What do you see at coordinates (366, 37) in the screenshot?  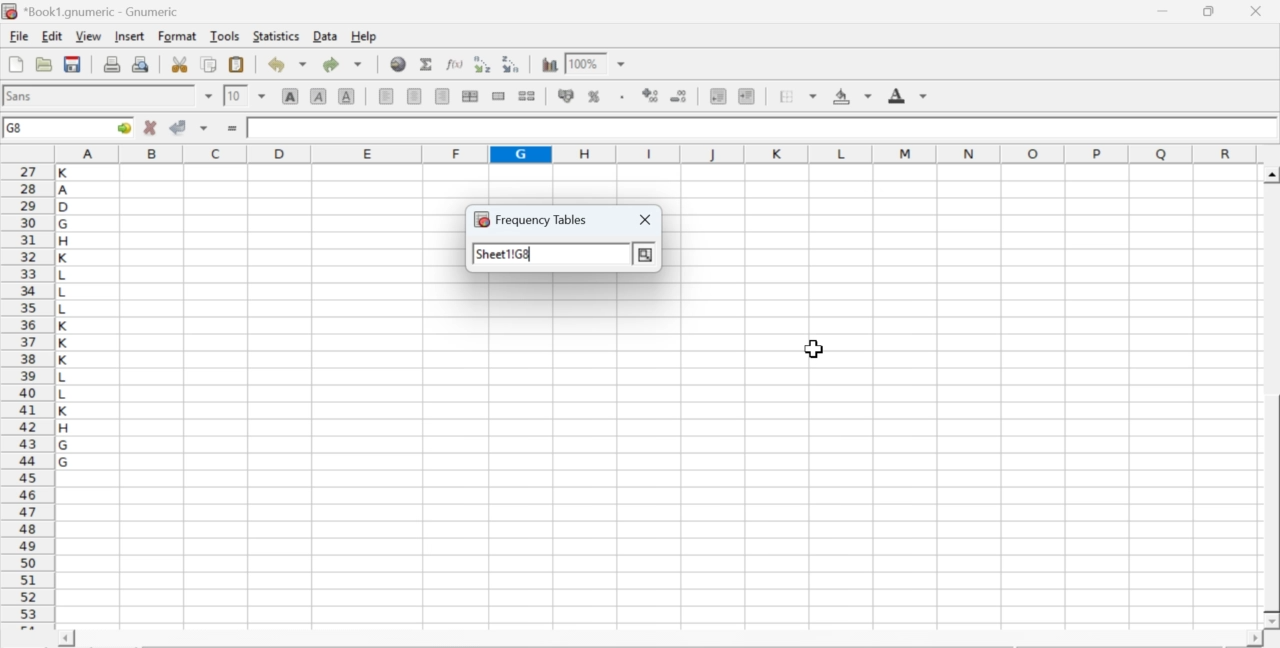 I see `help` at bounding box center [366, 37].